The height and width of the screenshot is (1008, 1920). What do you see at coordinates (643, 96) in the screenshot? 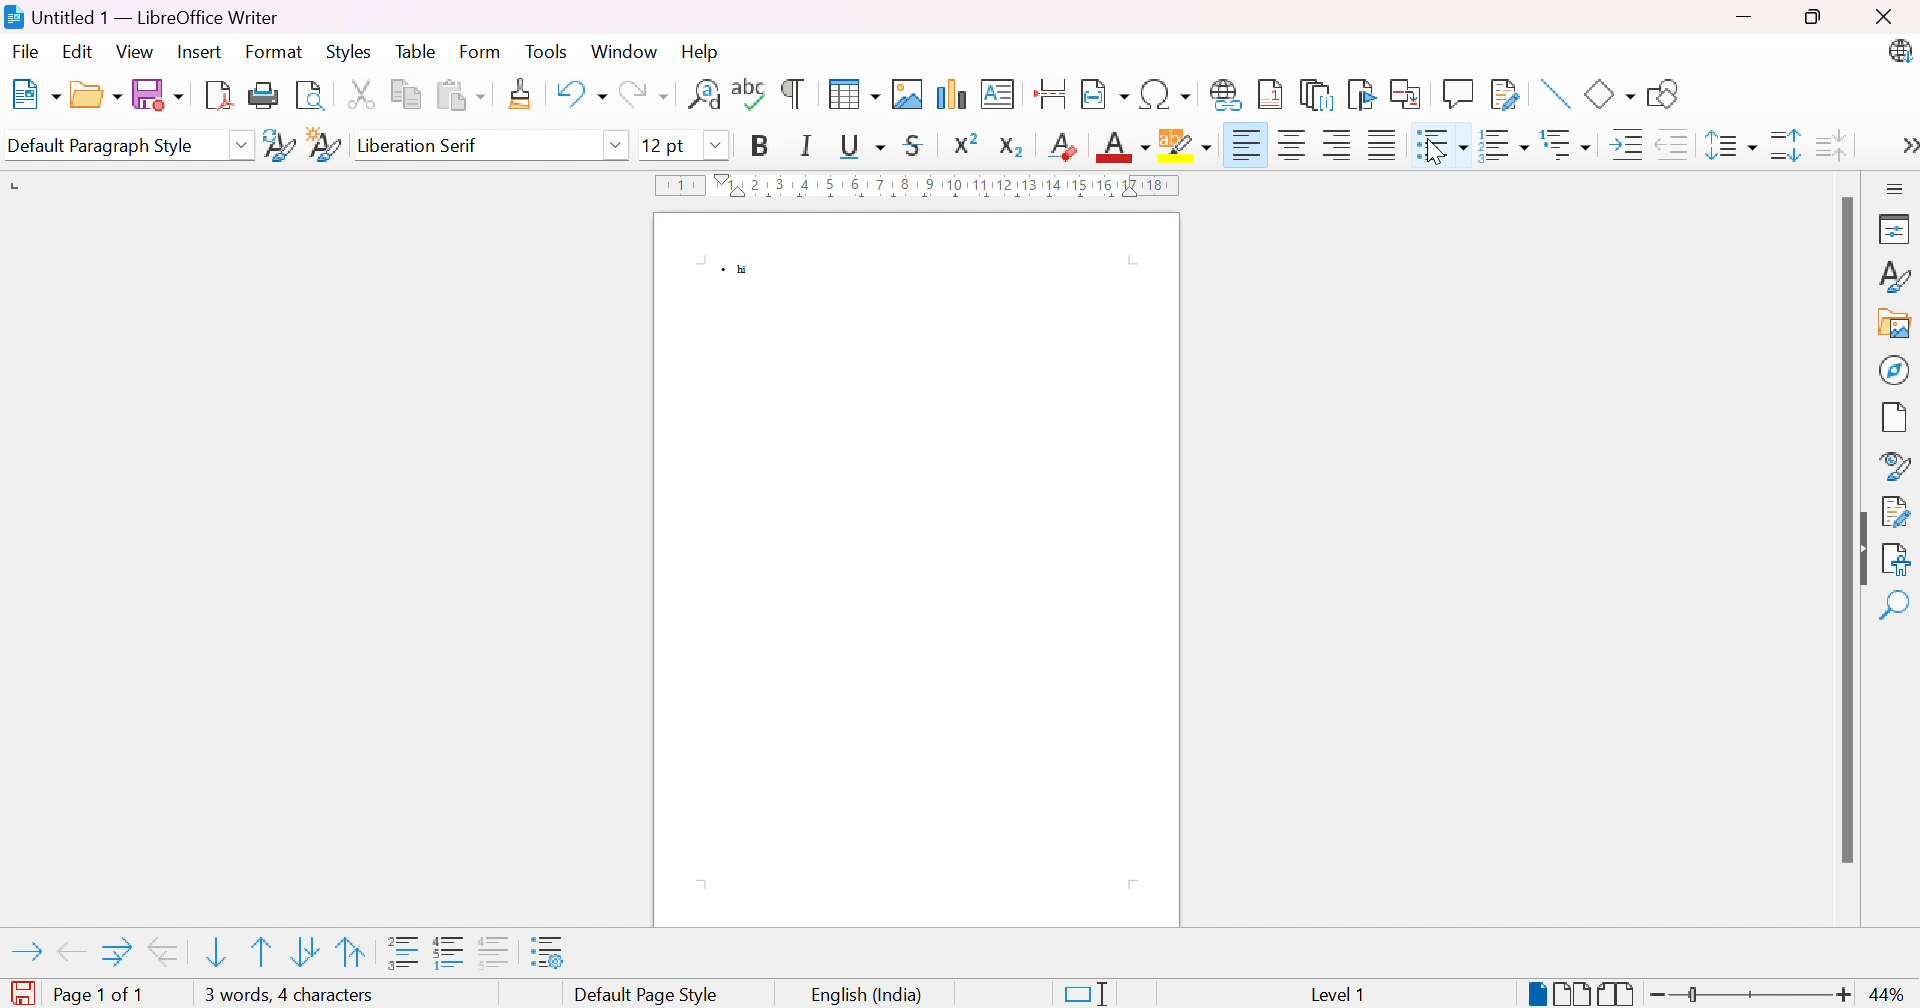
I see `Redo` at bounding box center [643, 96].